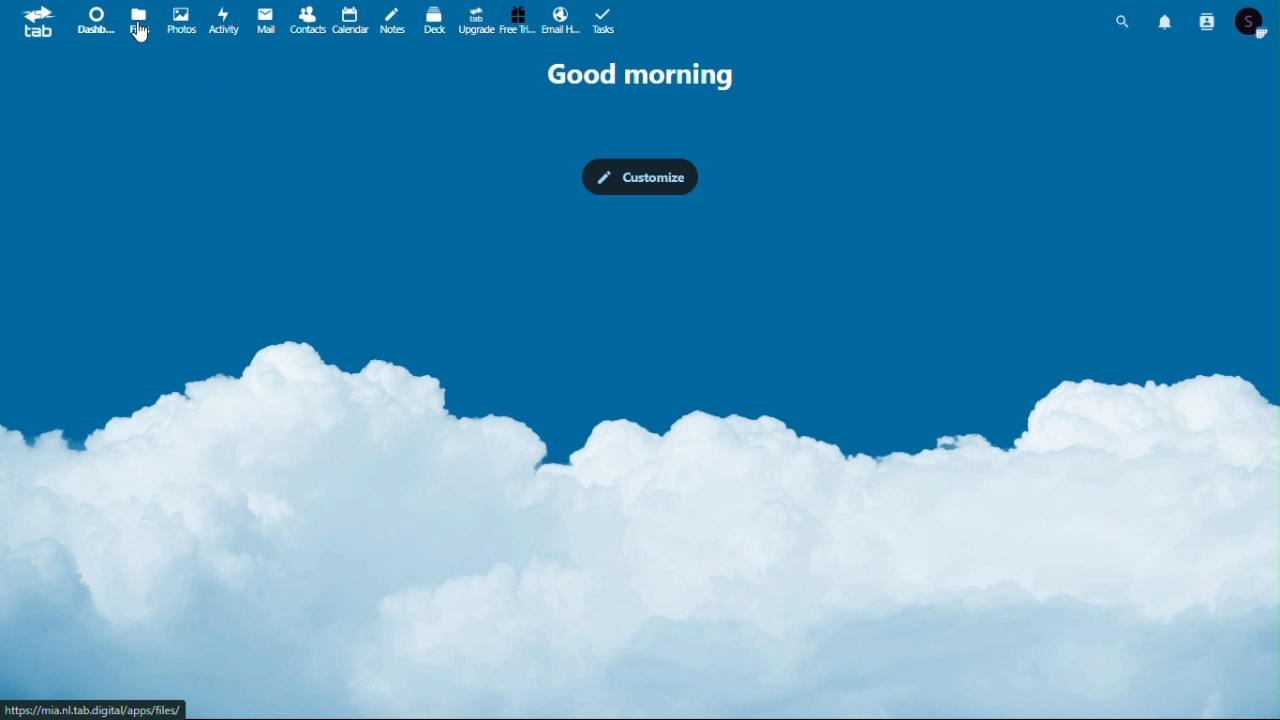  What do you see at coordinates (95, 21) in the screenshot?
I see `dashboard` at bounding box center [95, 21].